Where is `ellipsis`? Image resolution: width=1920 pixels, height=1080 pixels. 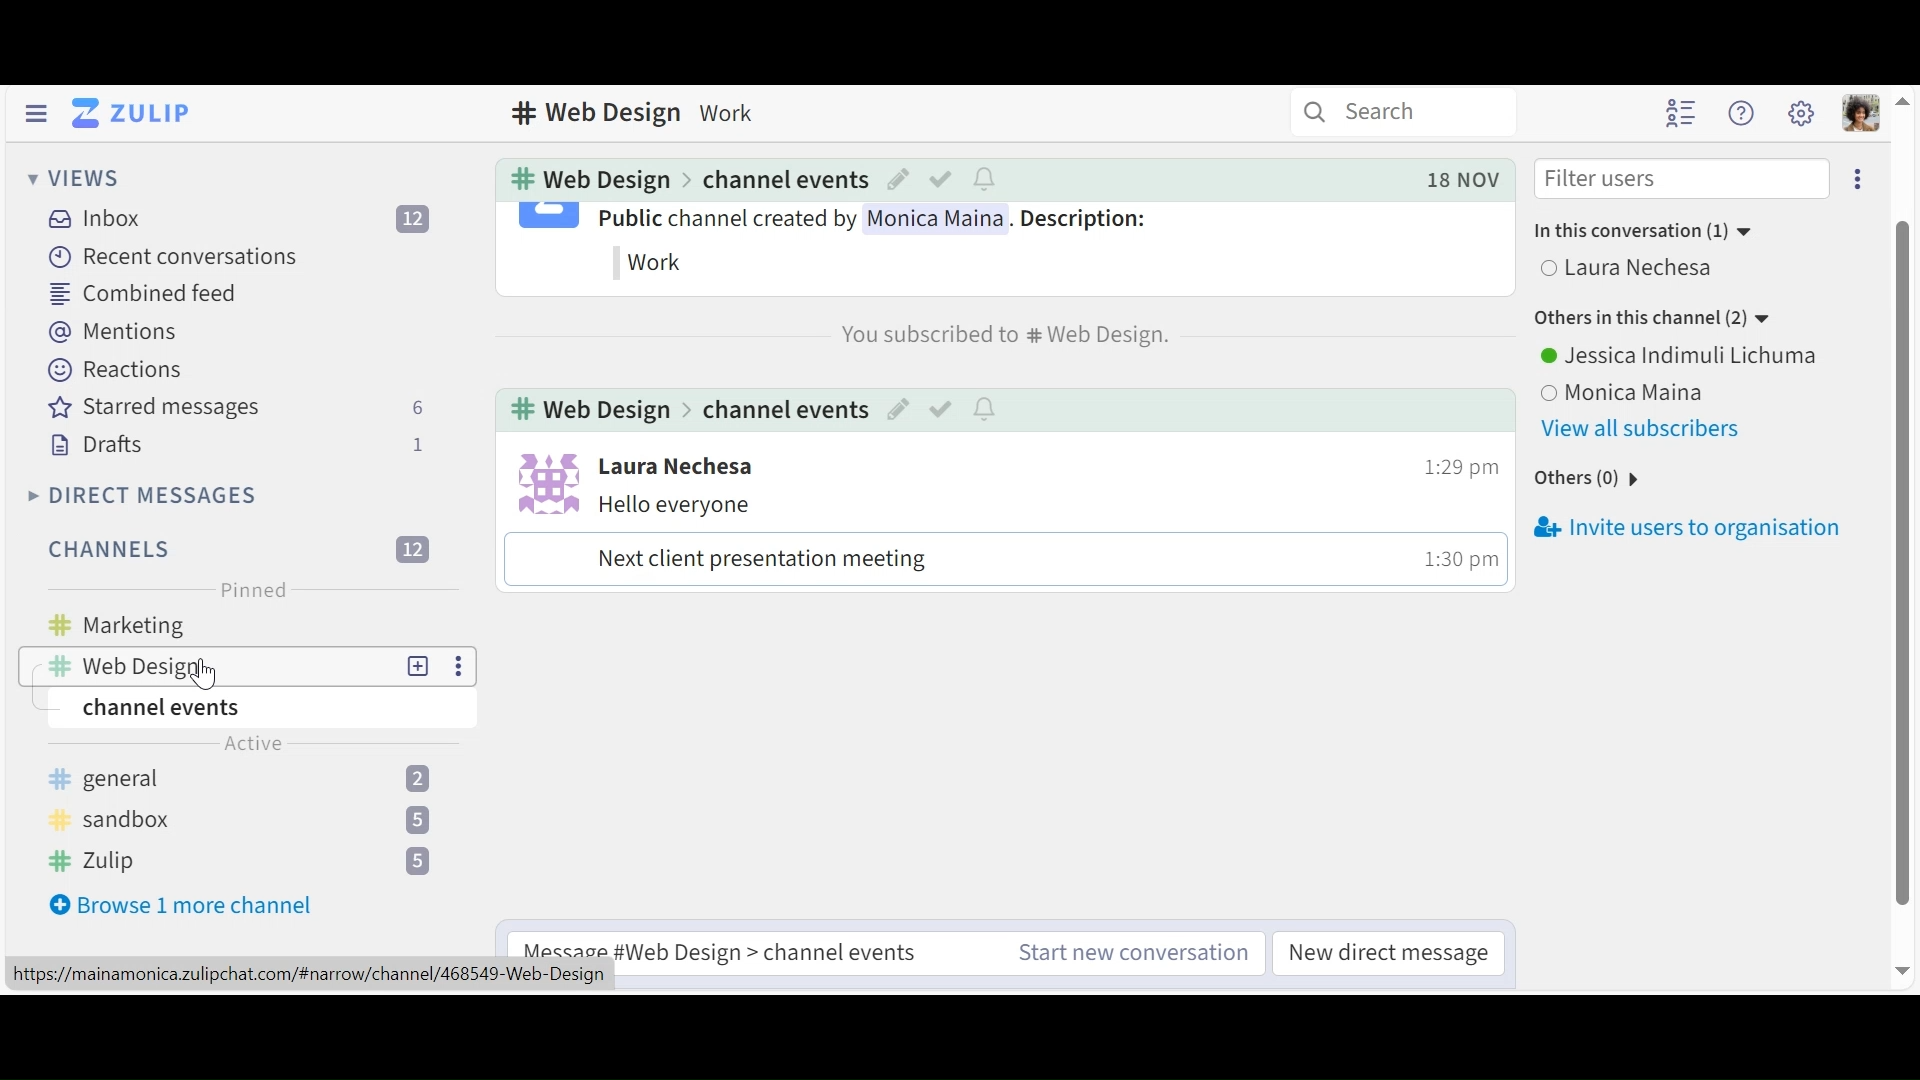
ellipsis is located at coordinates (1855, 181).